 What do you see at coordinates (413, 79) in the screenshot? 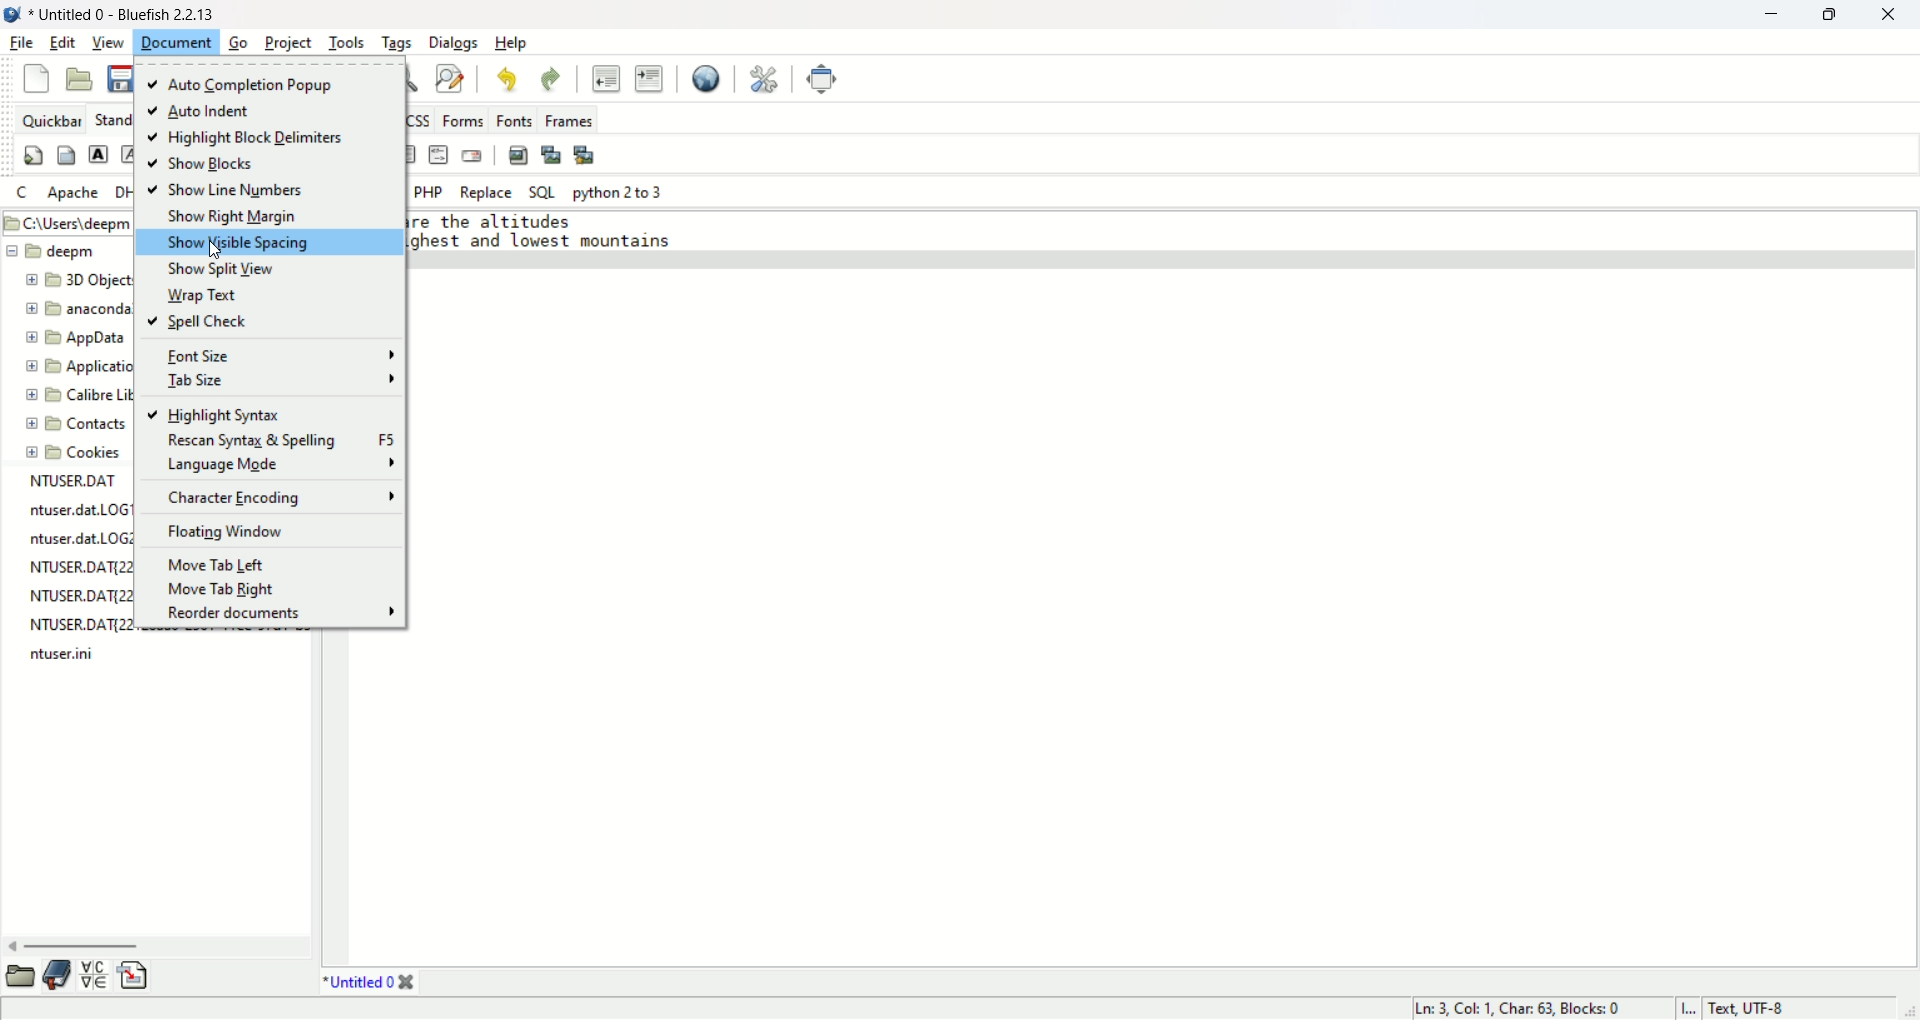
I see `show find bar` at bounding box center [413, 79].